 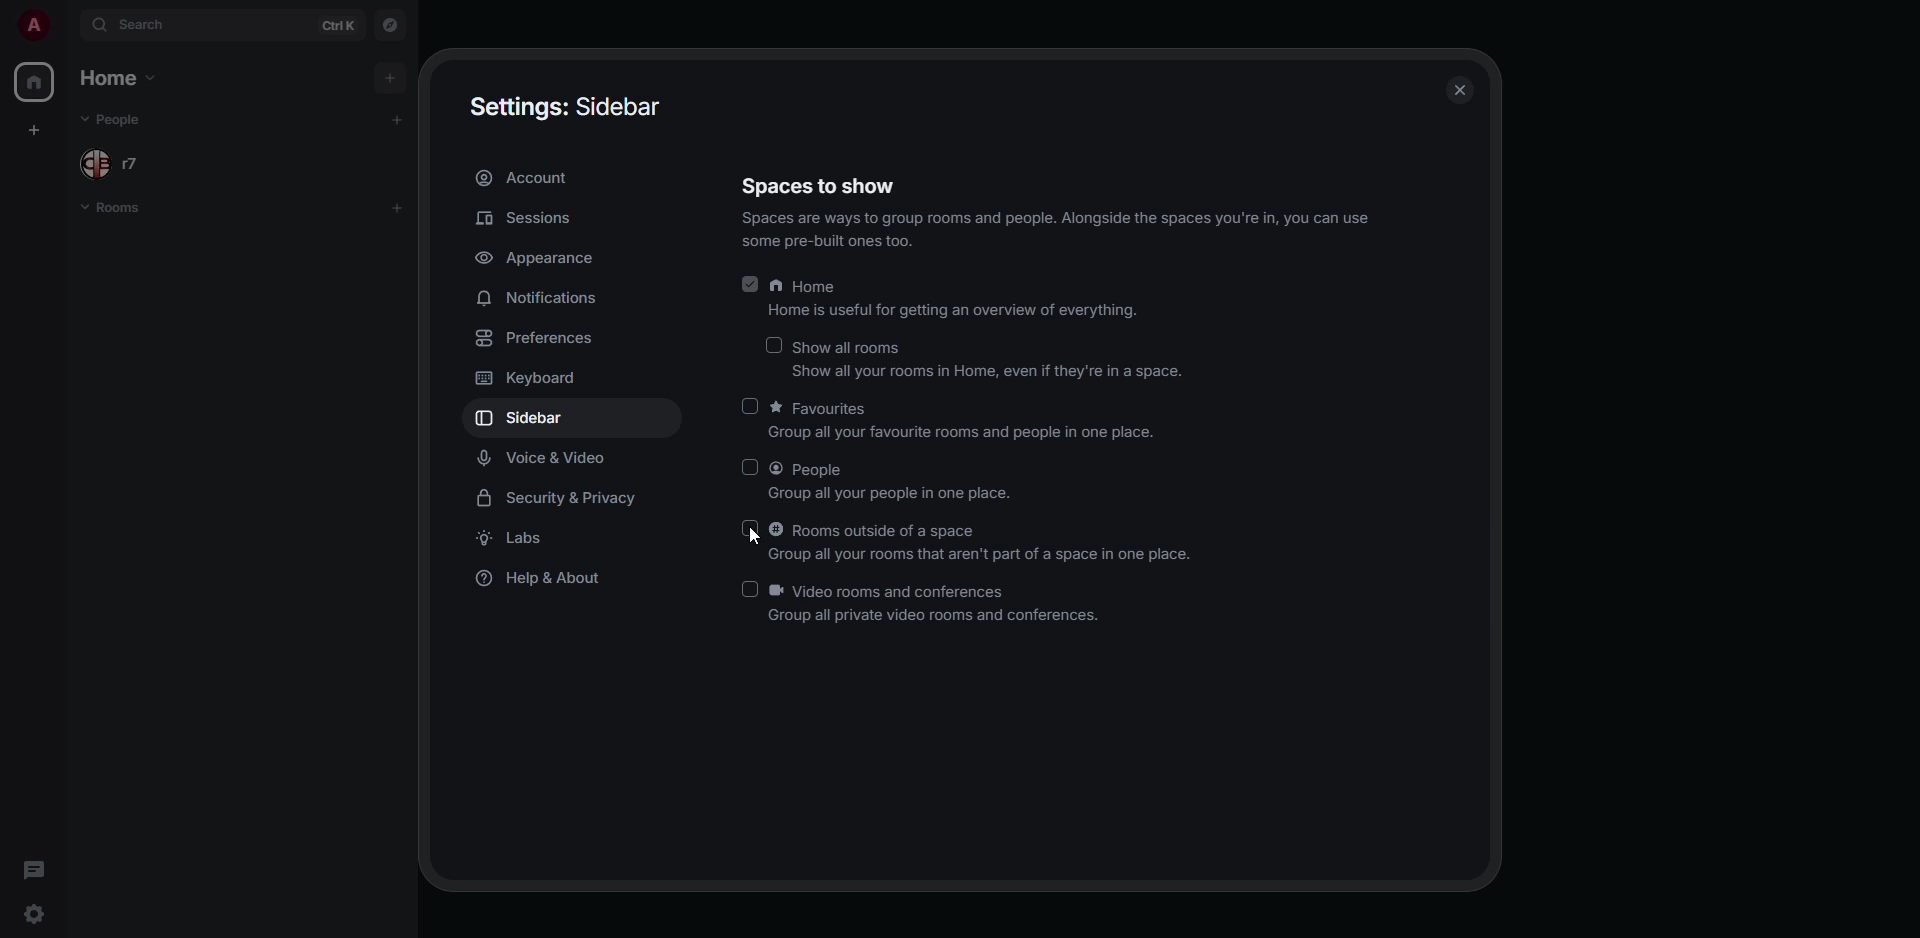 What do you see at coordinates (402, 119) in the screenshot?
I see `add` at bounding box center [402, 119].